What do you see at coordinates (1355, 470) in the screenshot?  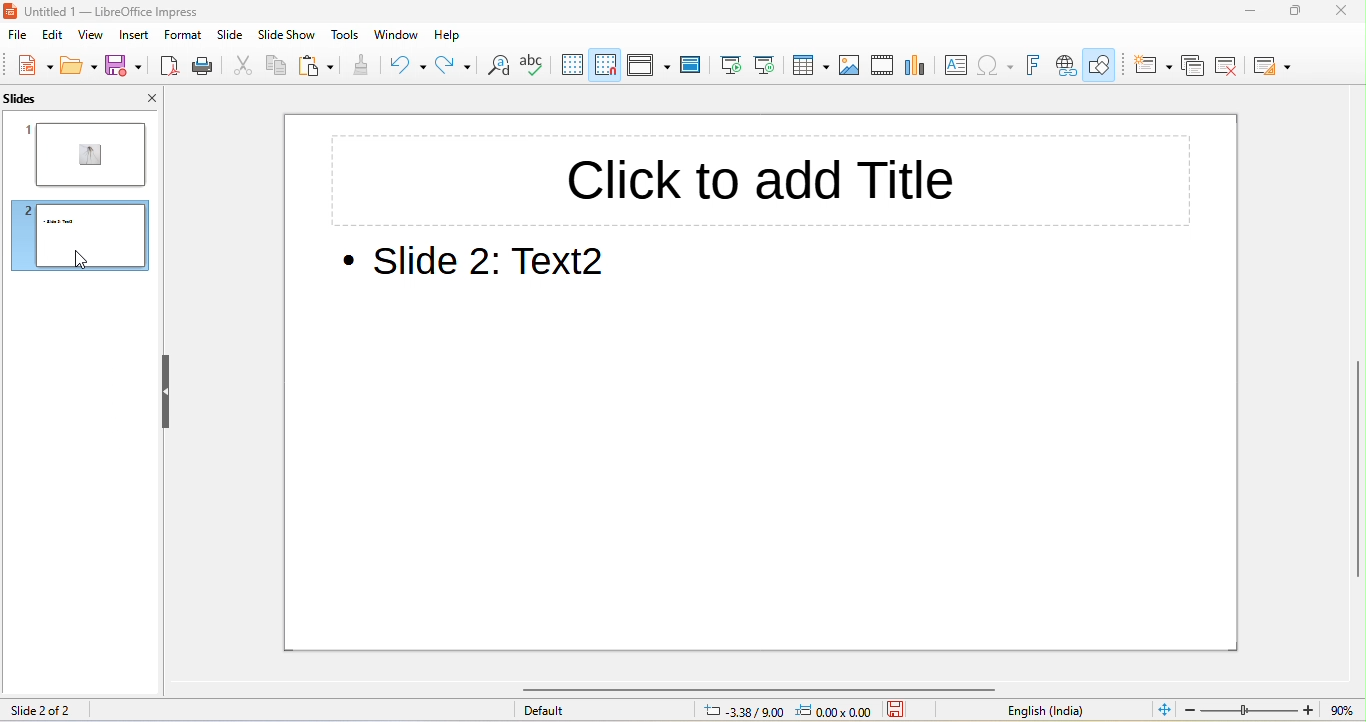 I see `vertical scroll bar` at bounding box center [1355, 470].